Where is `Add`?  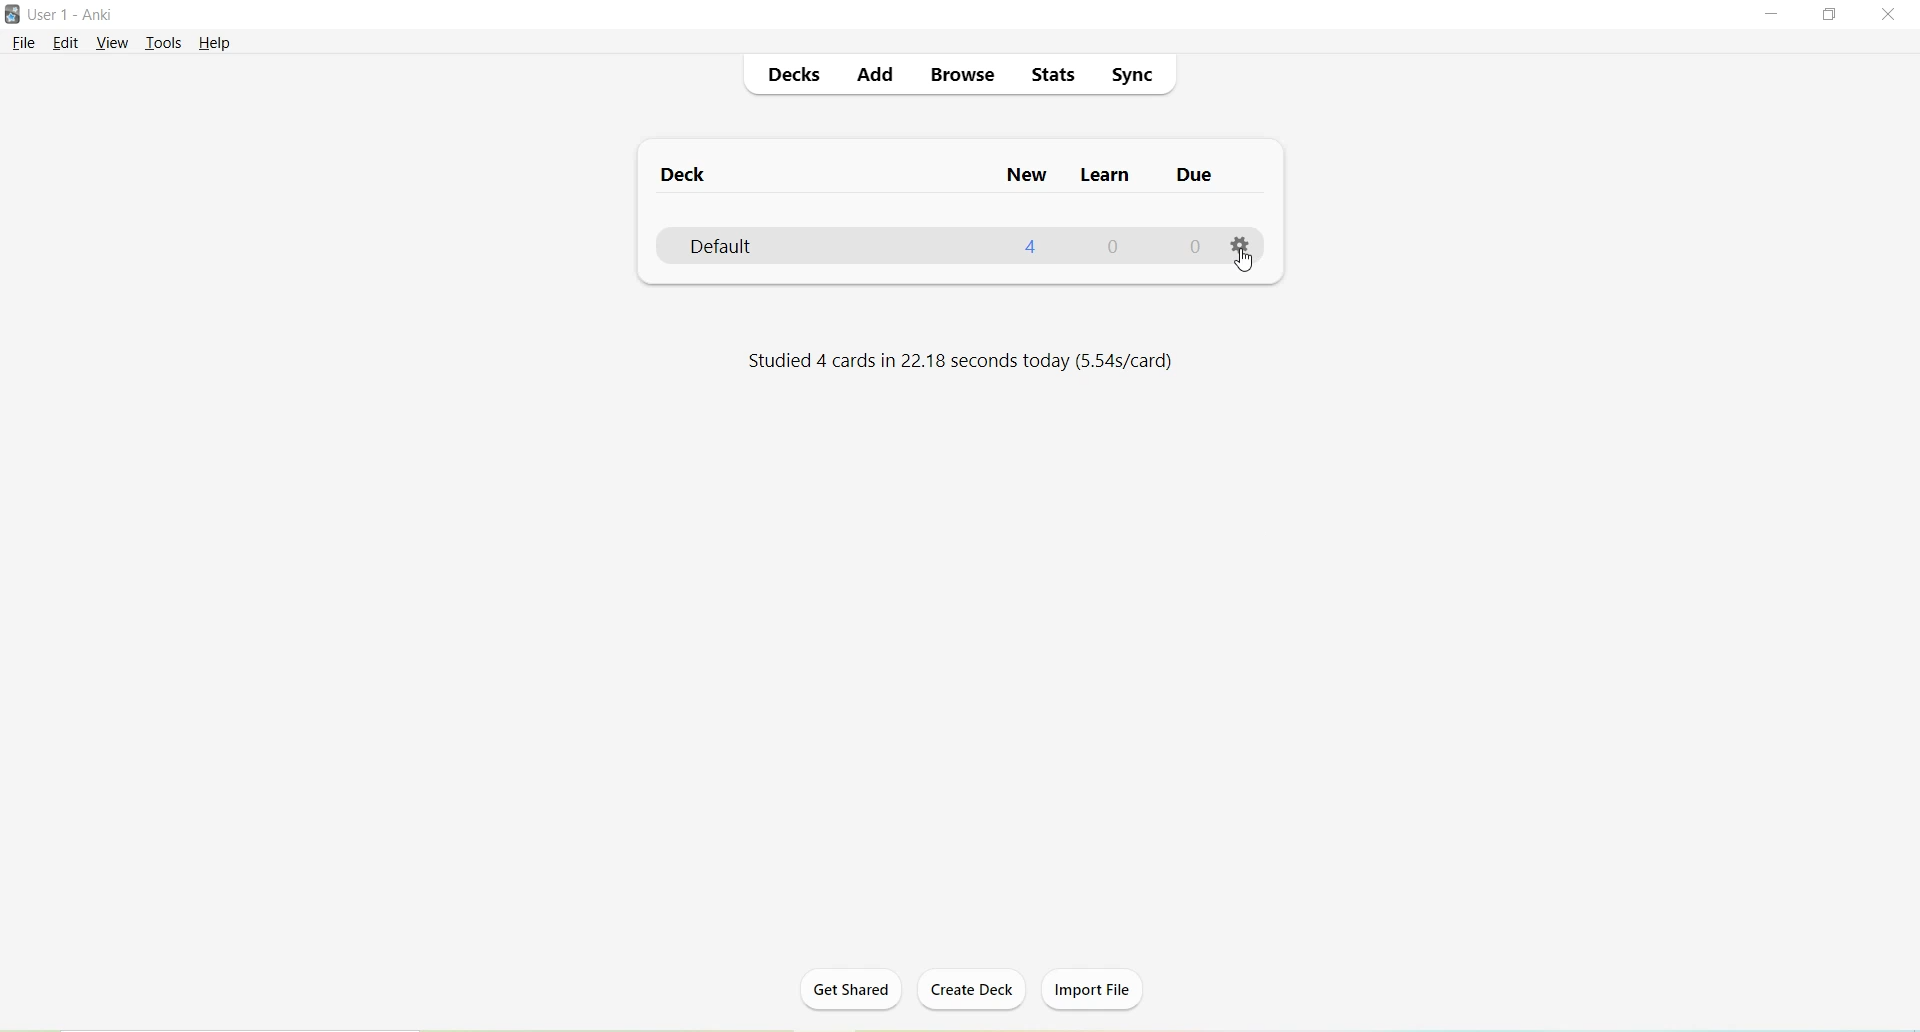
Add is located at coordinates (877, 75).